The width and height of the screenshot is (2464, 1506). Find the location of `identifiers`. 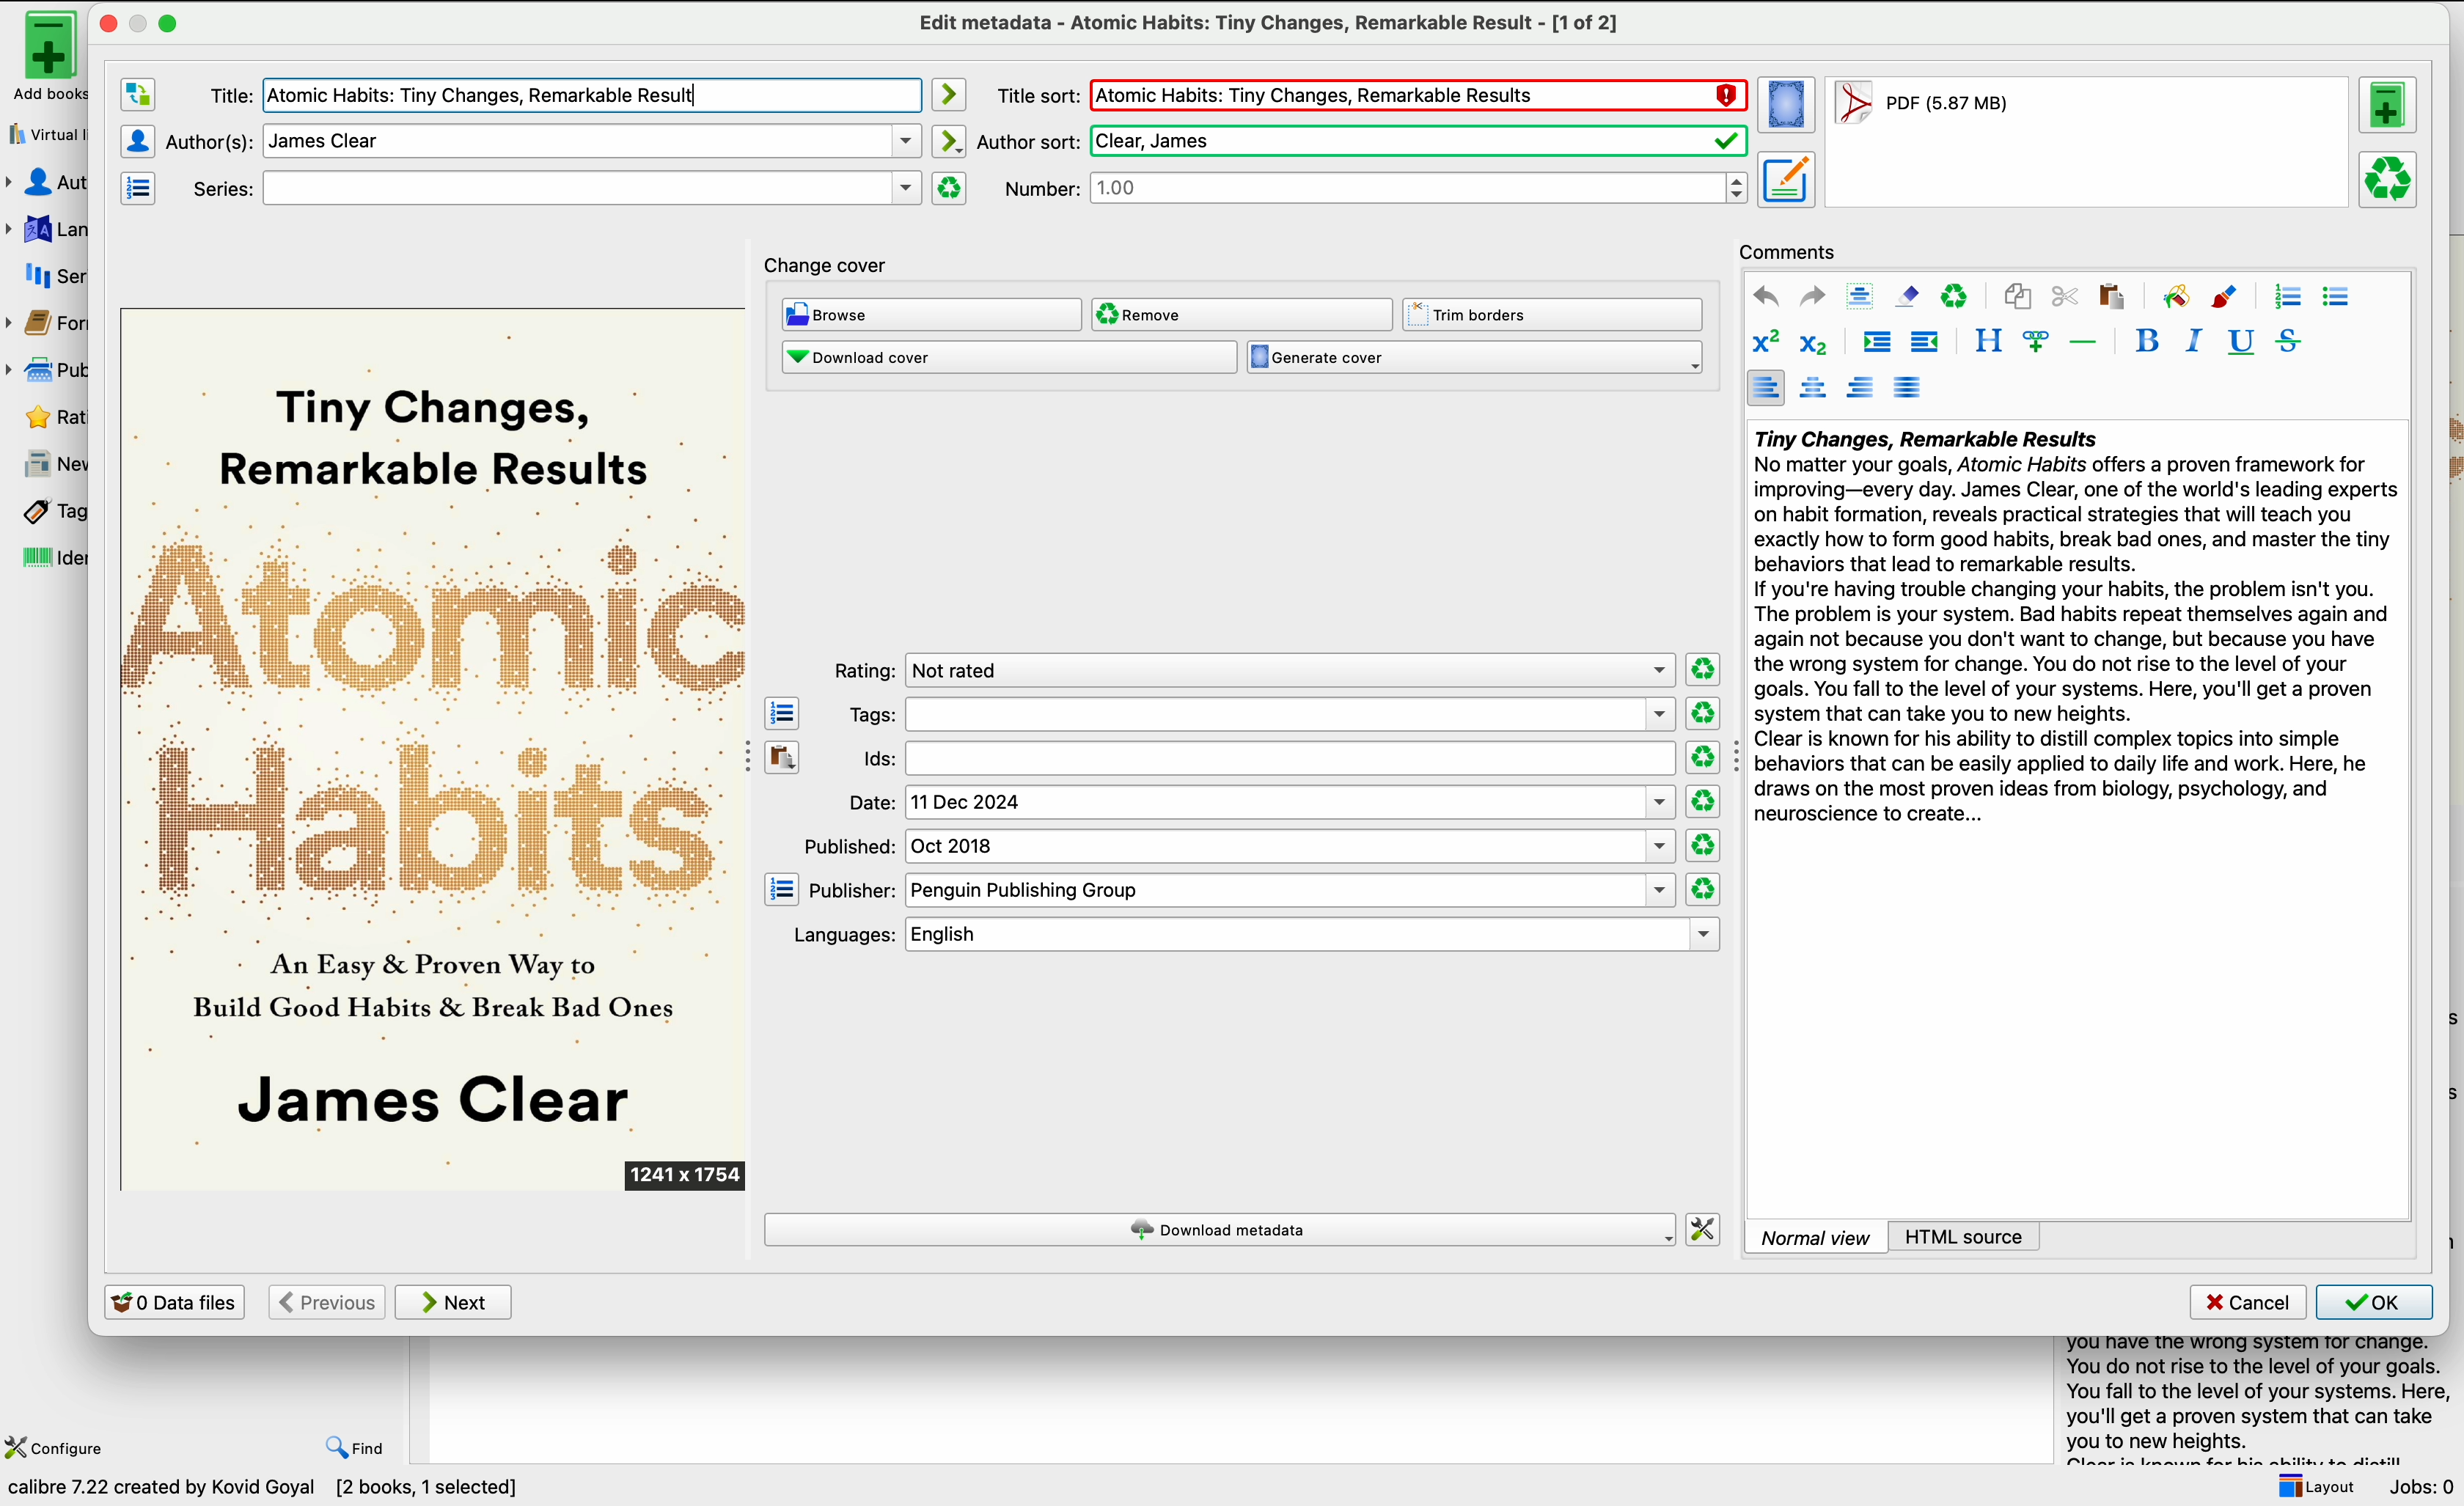

identifiers is located at coordinates (43, 560).